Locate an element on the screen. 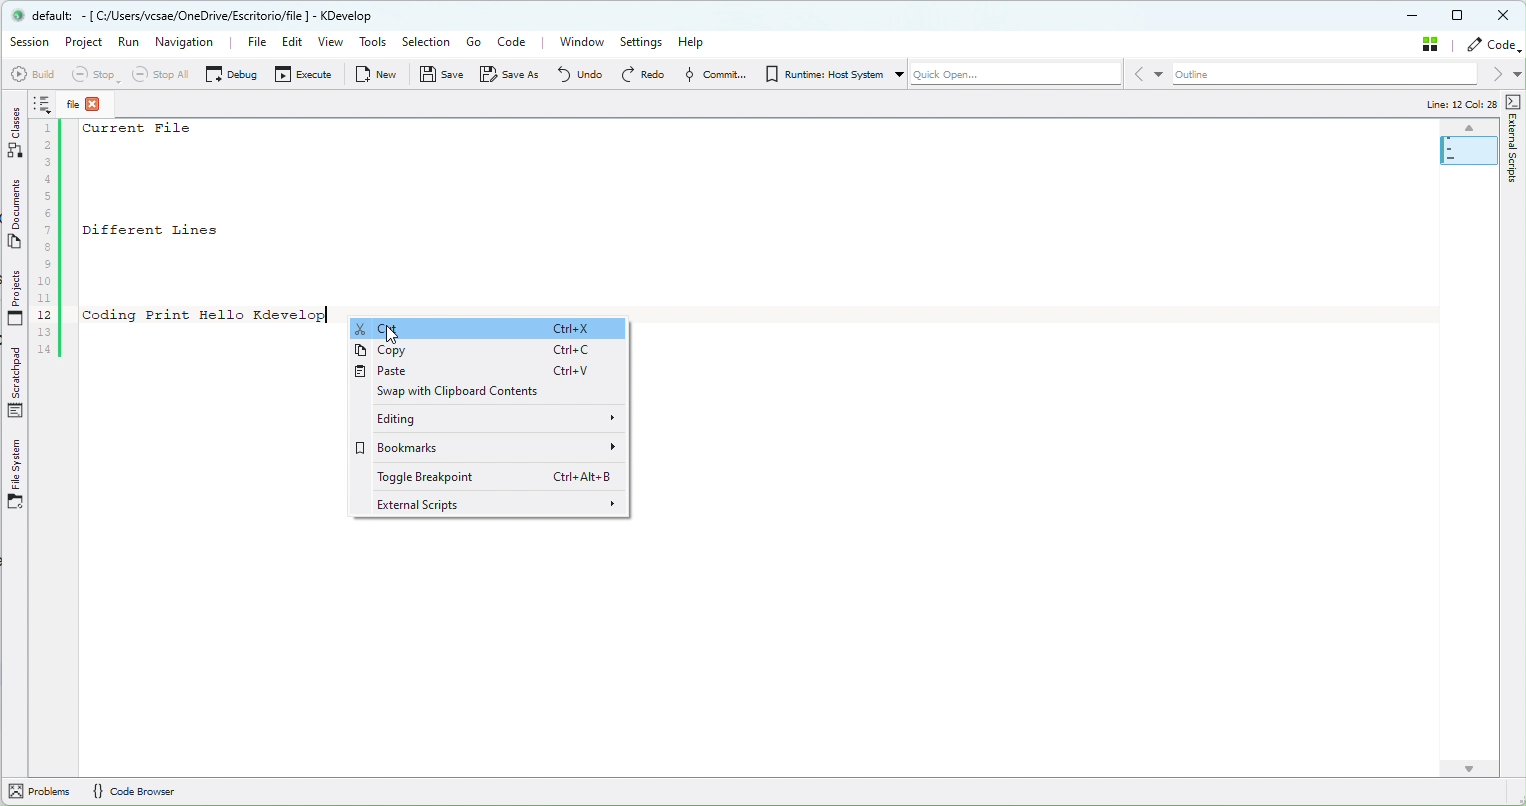 The width and height of the screenshot is (1526, 806). Settings is located at coordinates (642, 44).